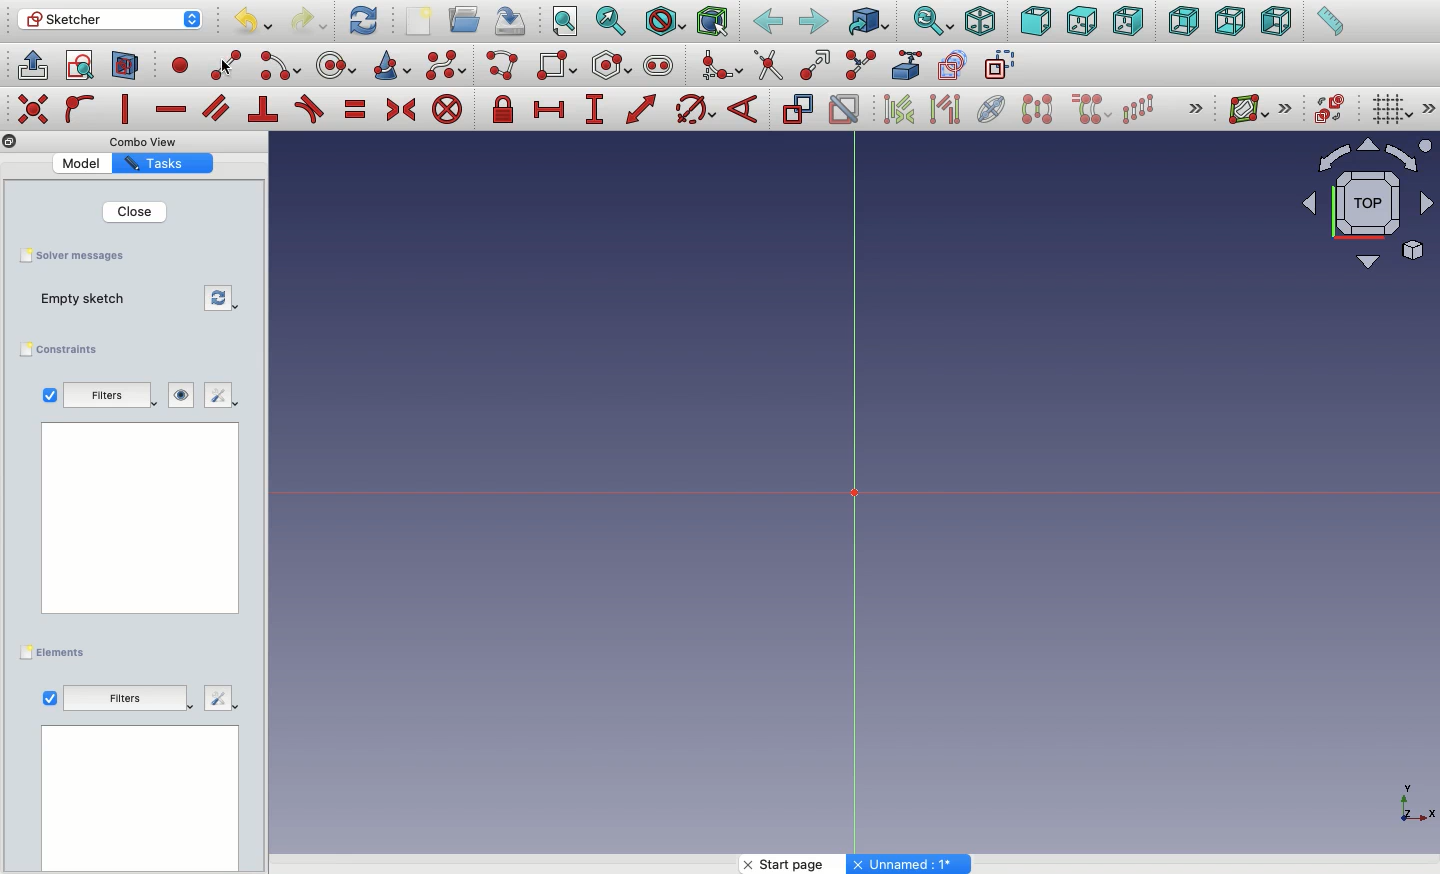 The height and width of the screenshot is (874, 1440). I want to click on External geometry, so click(904, 64).